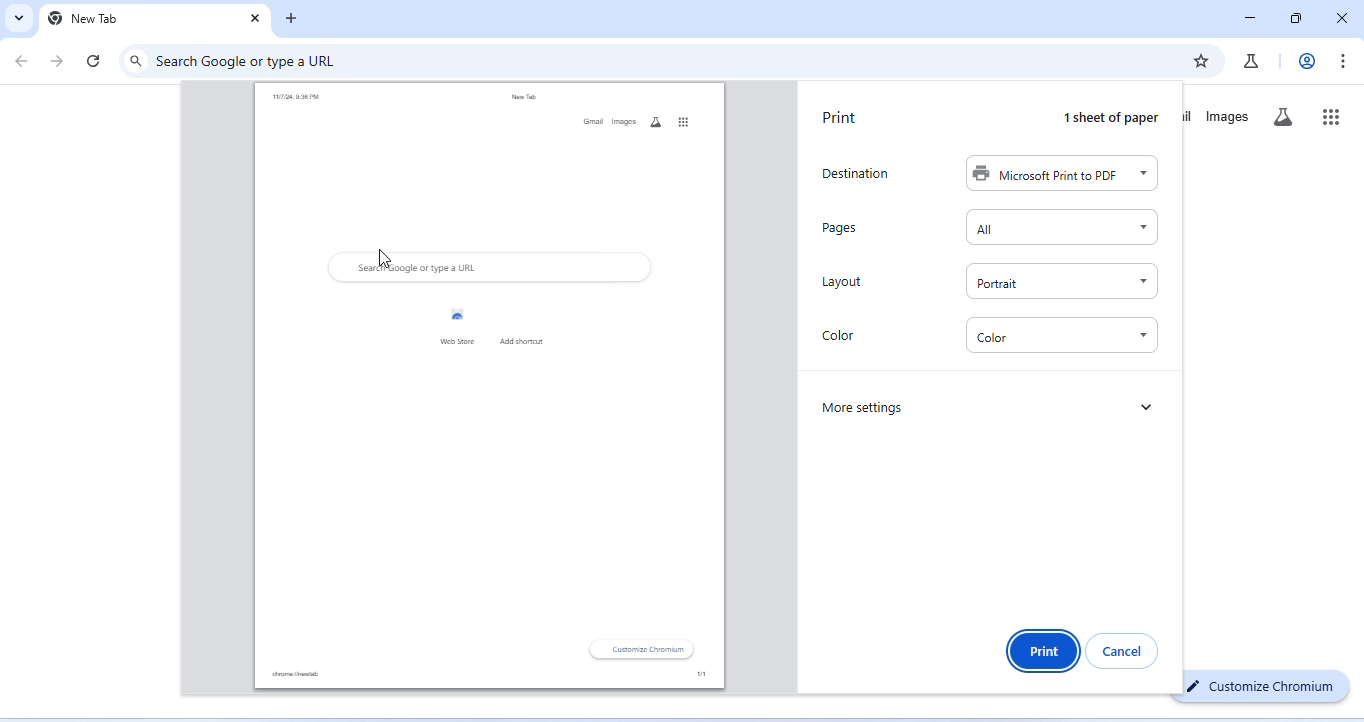 Image resolution: width=1364 pixels, height=722 pixels. What do you see at coordinates (1061, 282) in the screenshot?
I see `portrait` at bounding box center [1061, 282].